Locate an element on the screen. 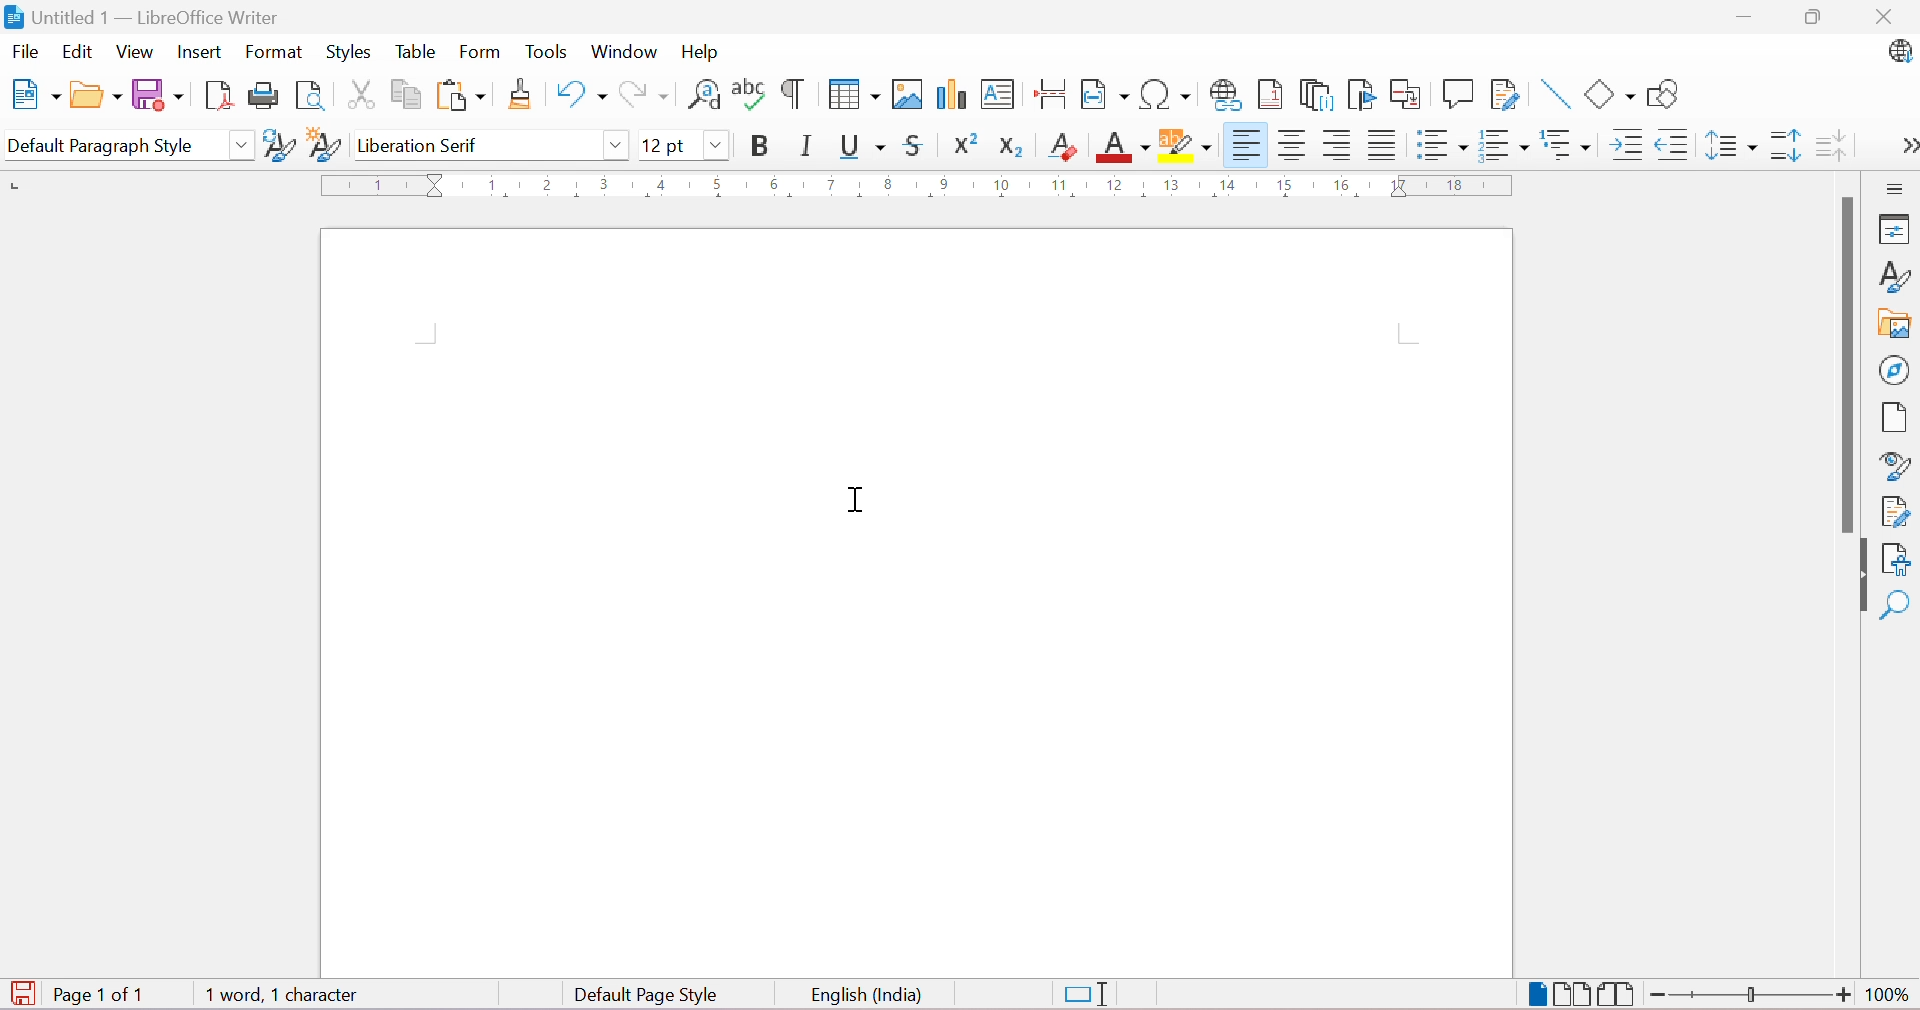  Insert Table is located at coordinates (905, 93).